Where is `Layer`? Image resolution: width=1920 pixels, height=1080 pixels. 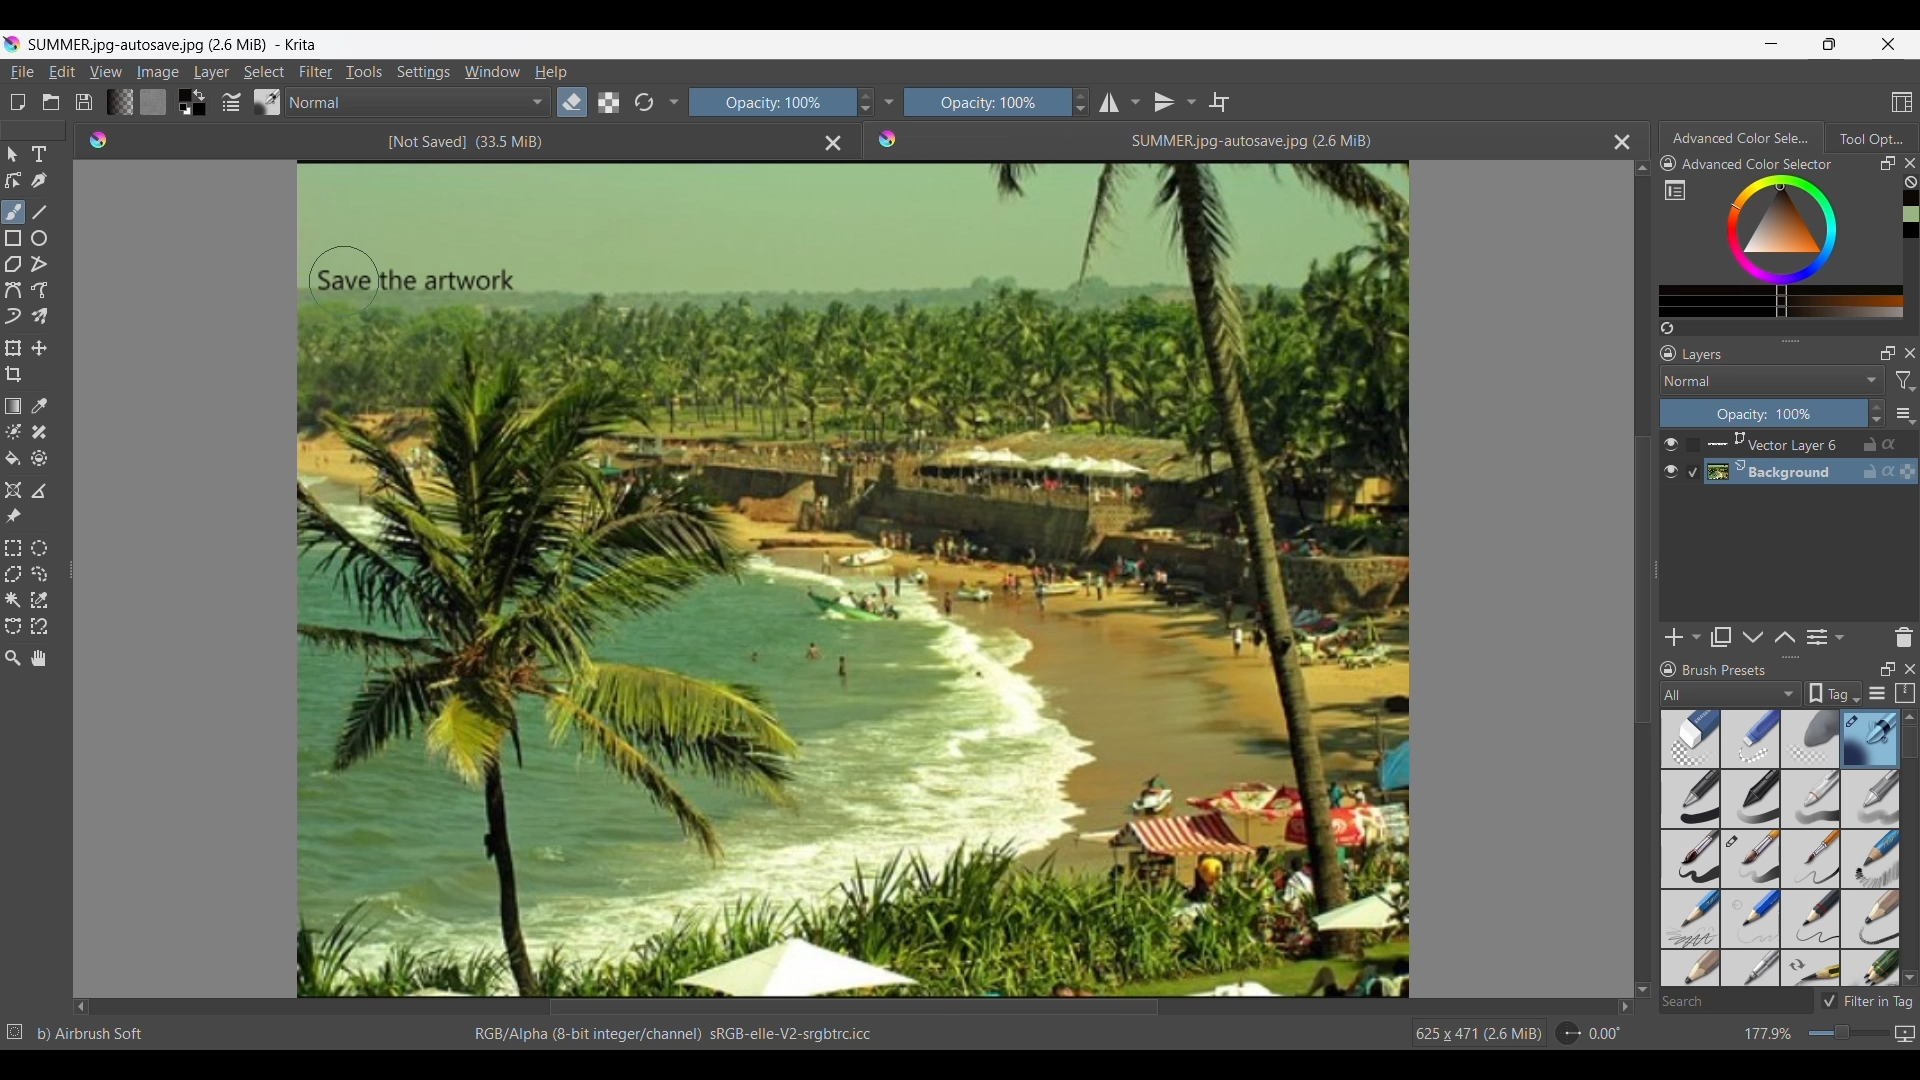
Layer is located at coordinates (212, 72).